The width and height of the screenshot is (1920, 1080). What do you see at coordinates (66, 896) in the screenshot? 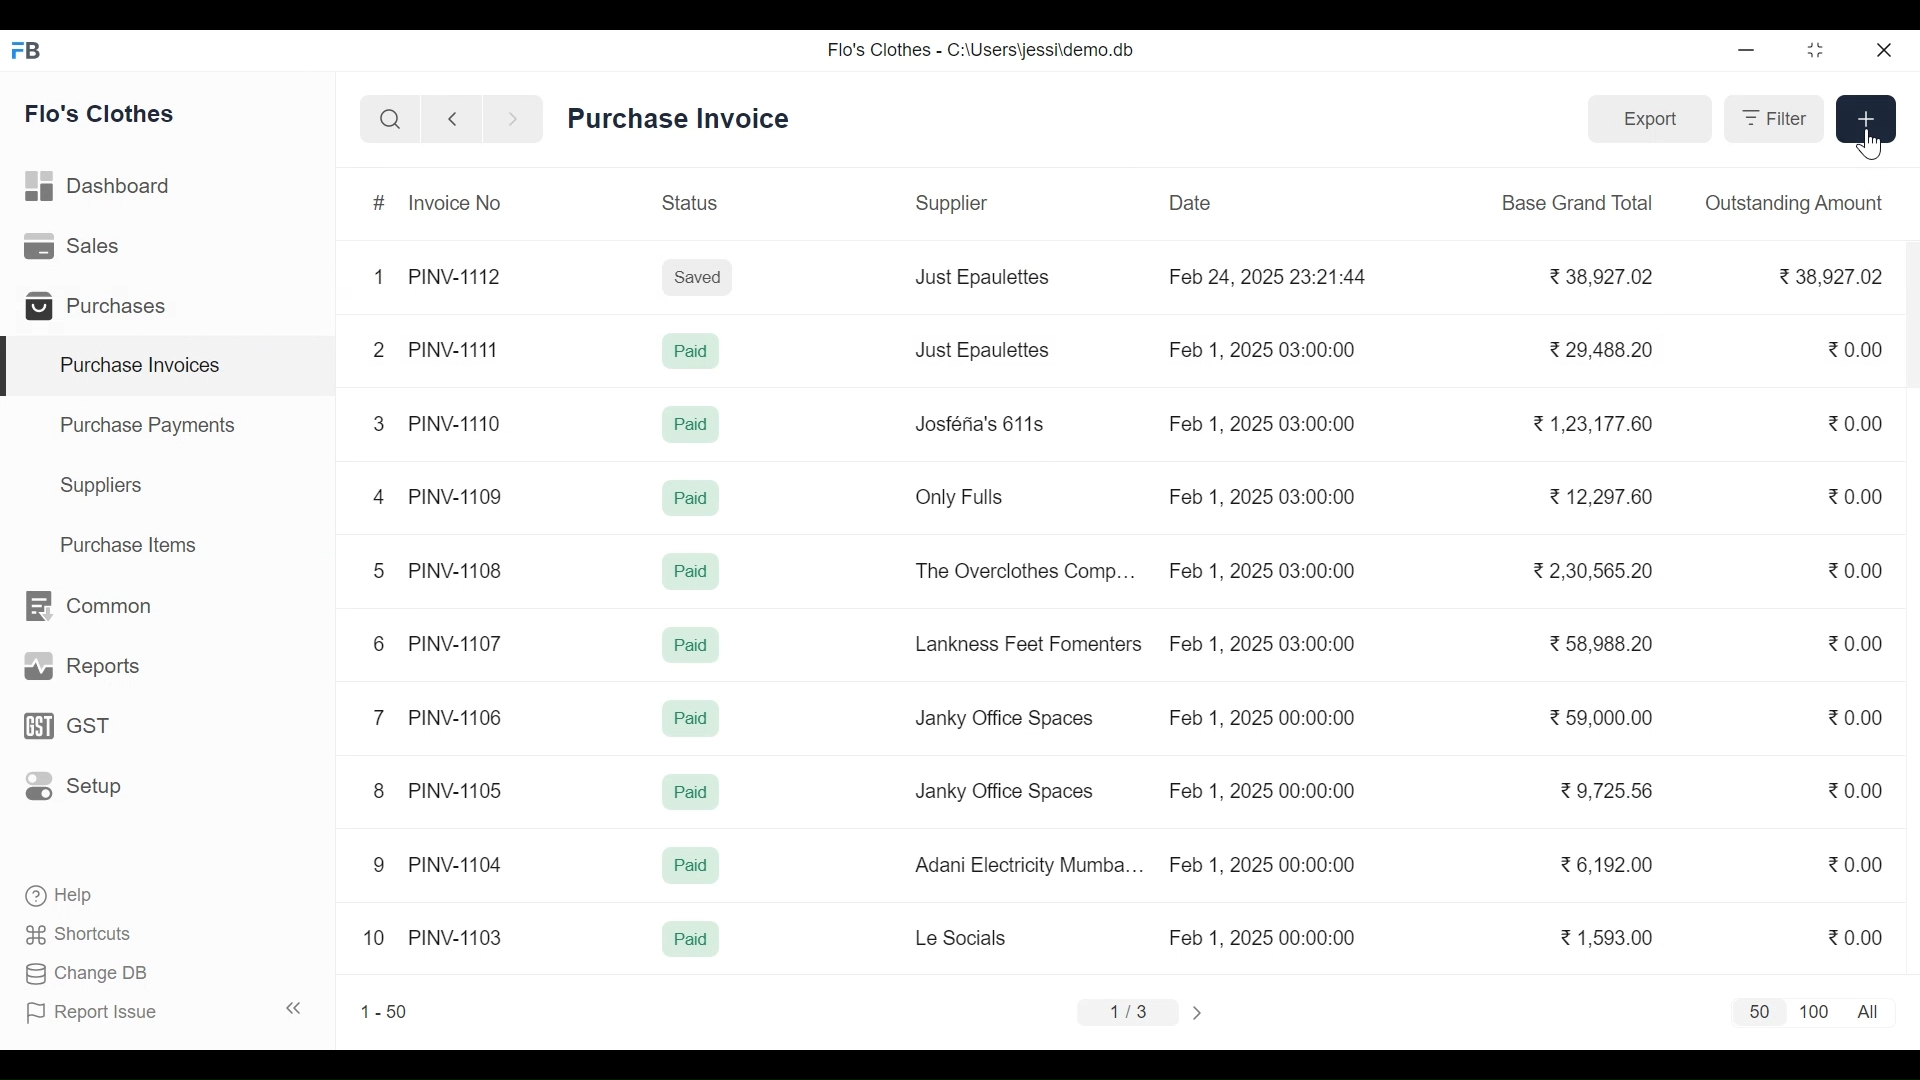
I see `Help` at bounding box center [66, 896].